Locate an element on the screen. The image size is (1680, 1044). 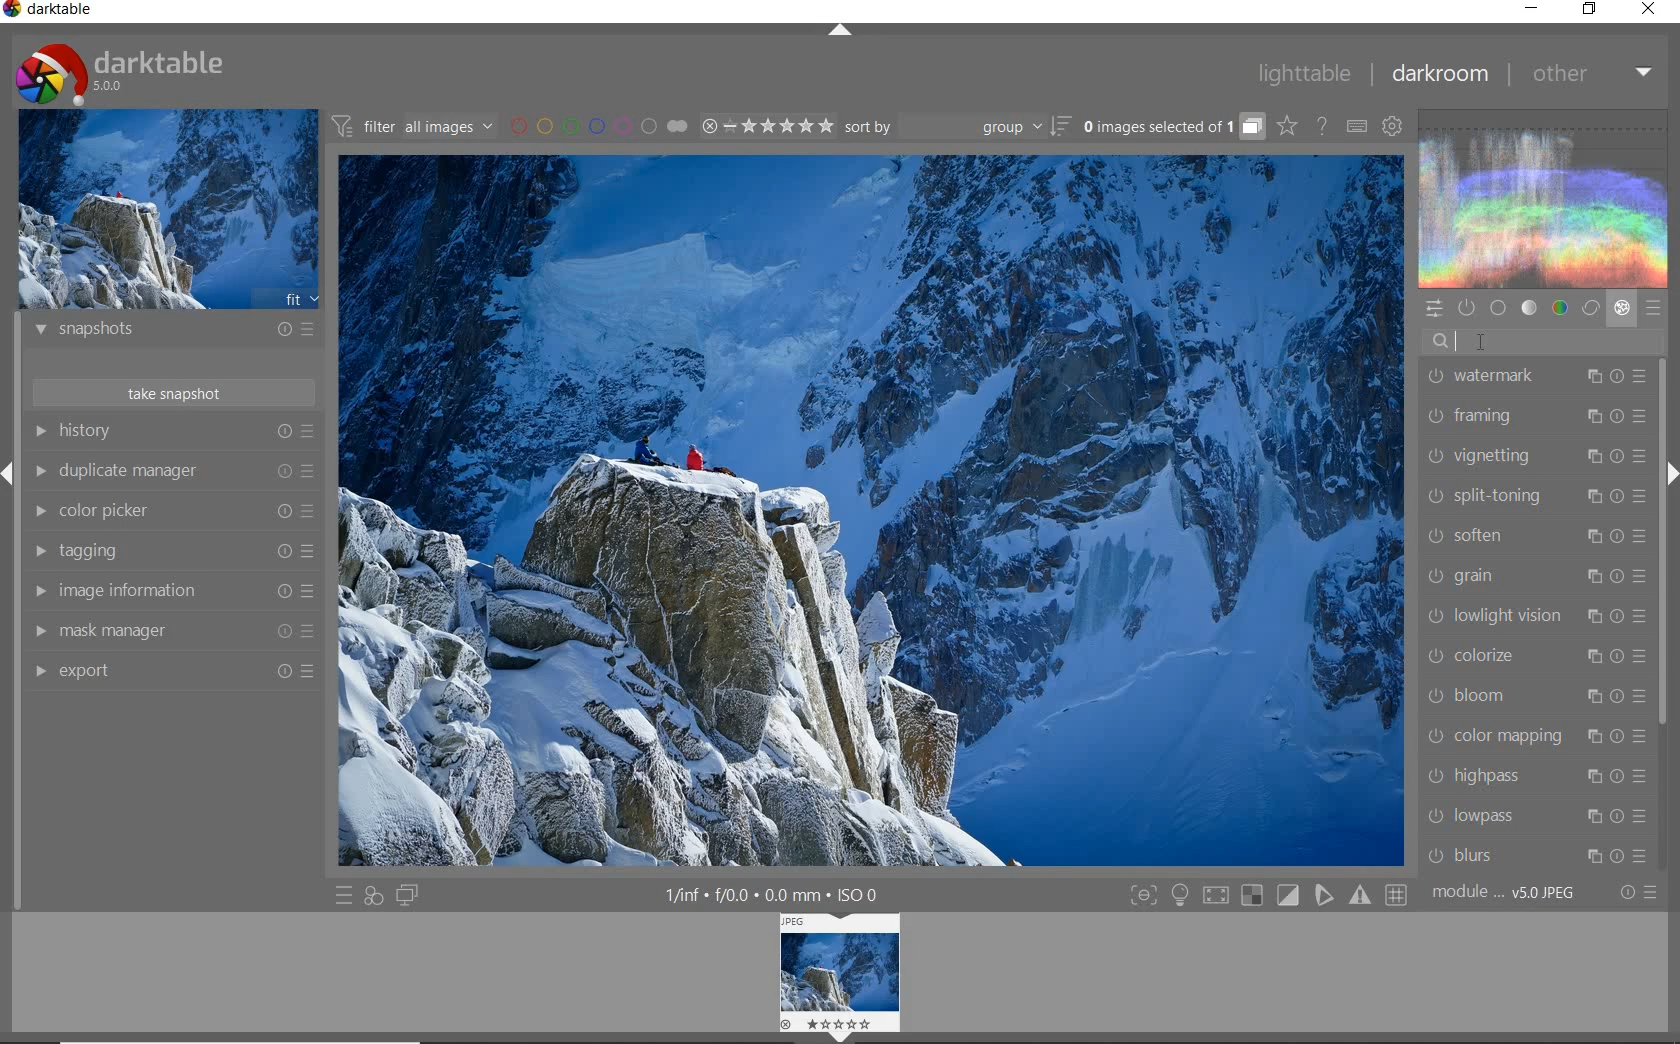
reset or presets and preferences is located at coordinates (1641, 892).